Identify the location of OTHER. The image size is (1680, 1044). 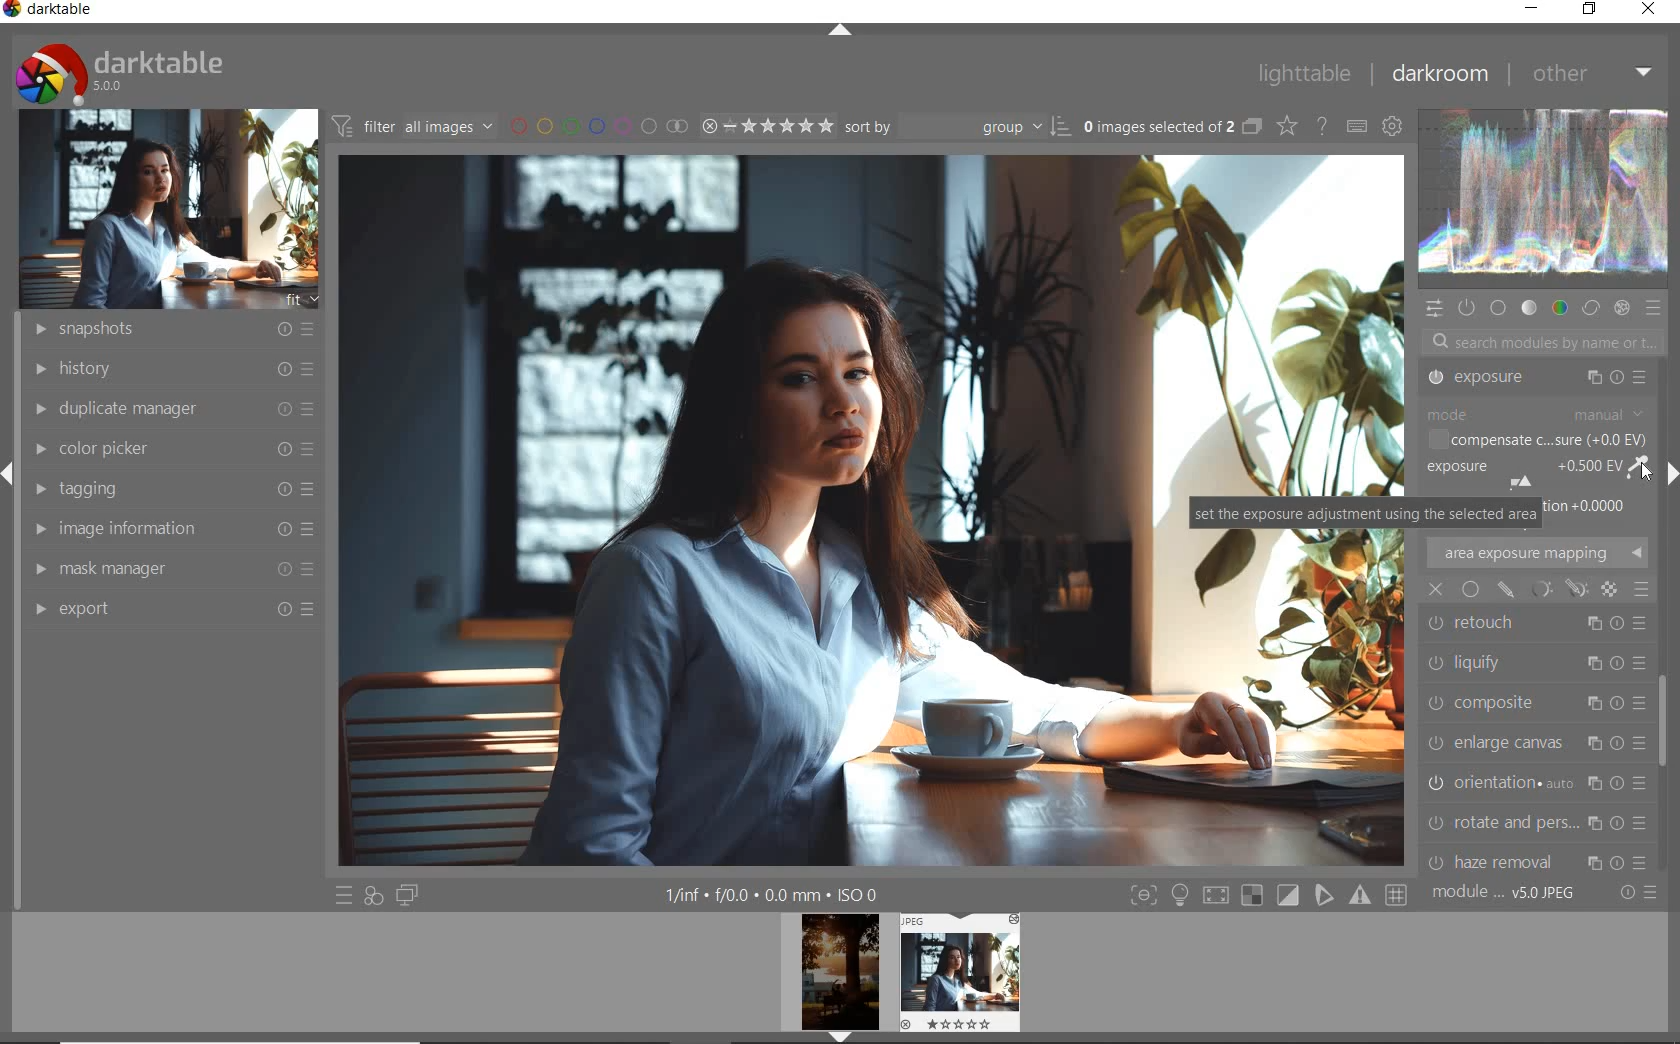
(1593, 77).